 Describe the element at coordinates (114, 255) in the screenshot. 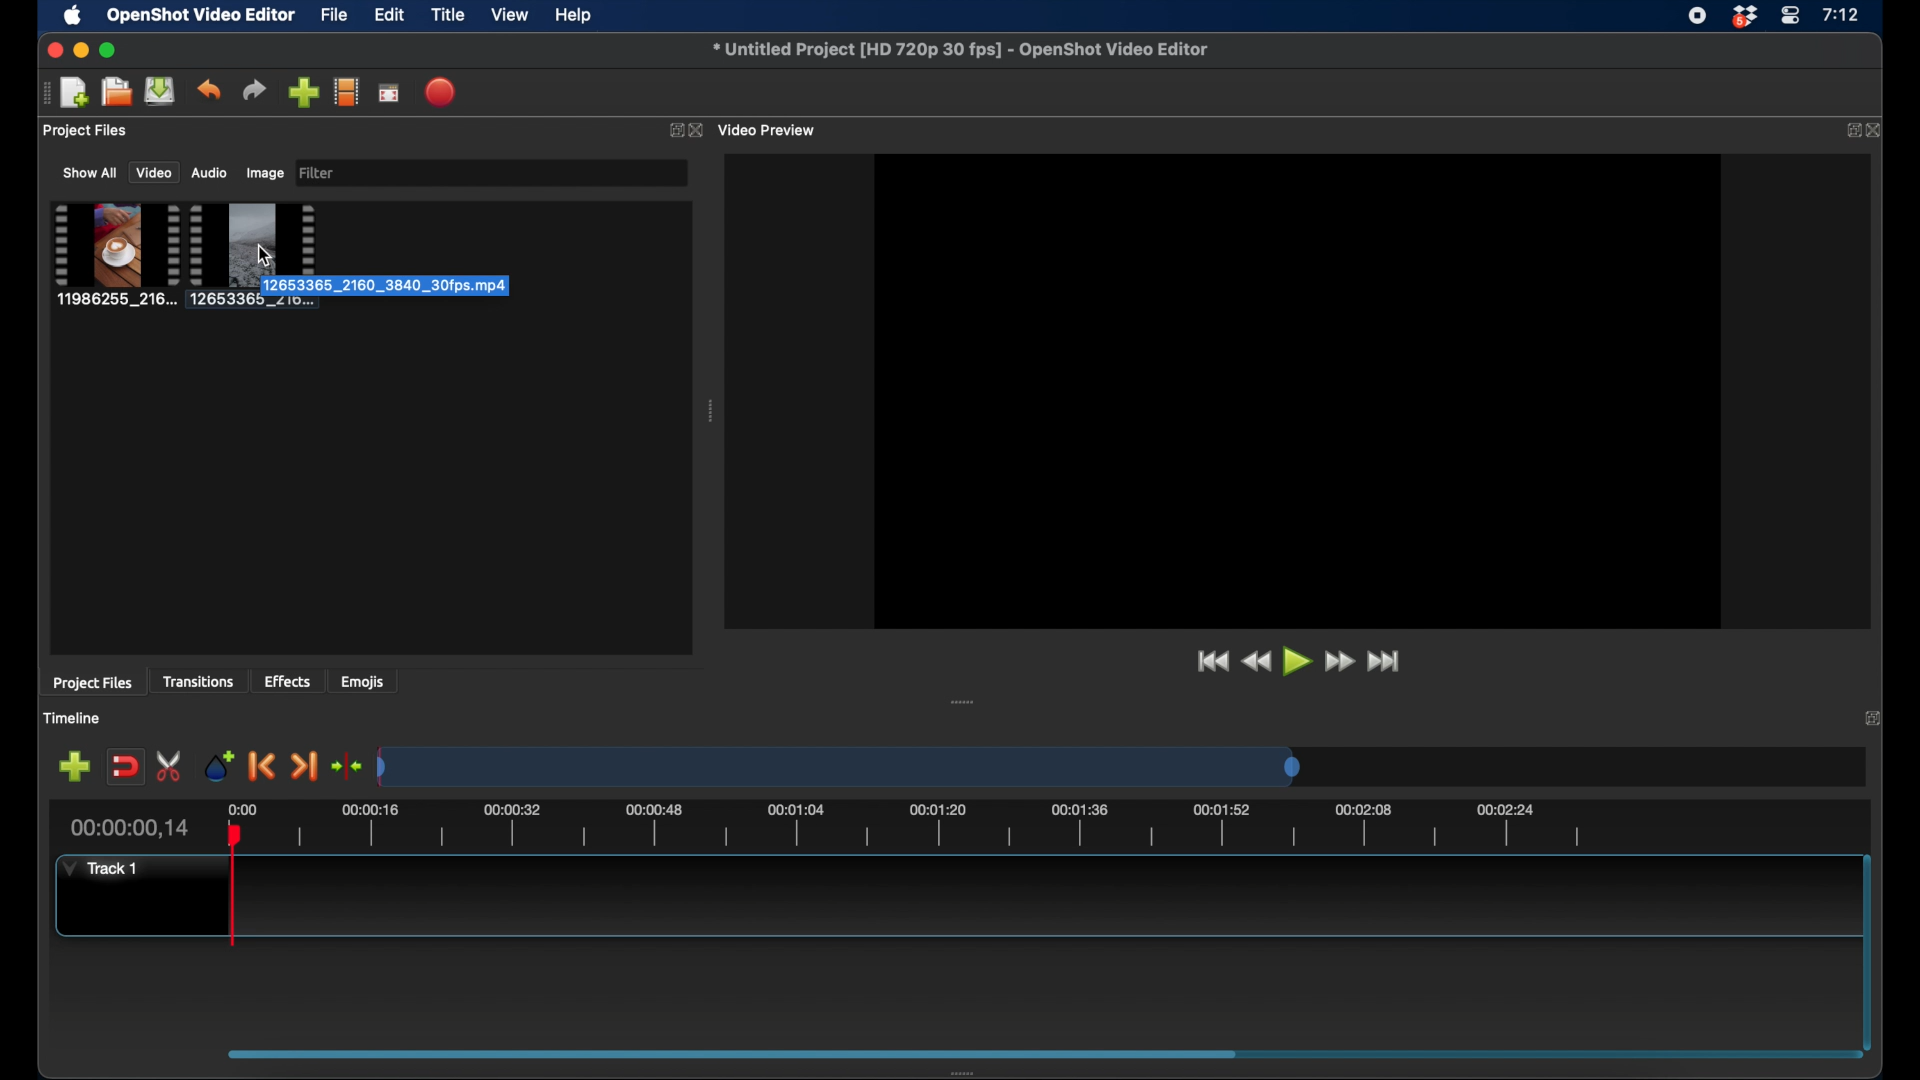

I see `clip` at that location.